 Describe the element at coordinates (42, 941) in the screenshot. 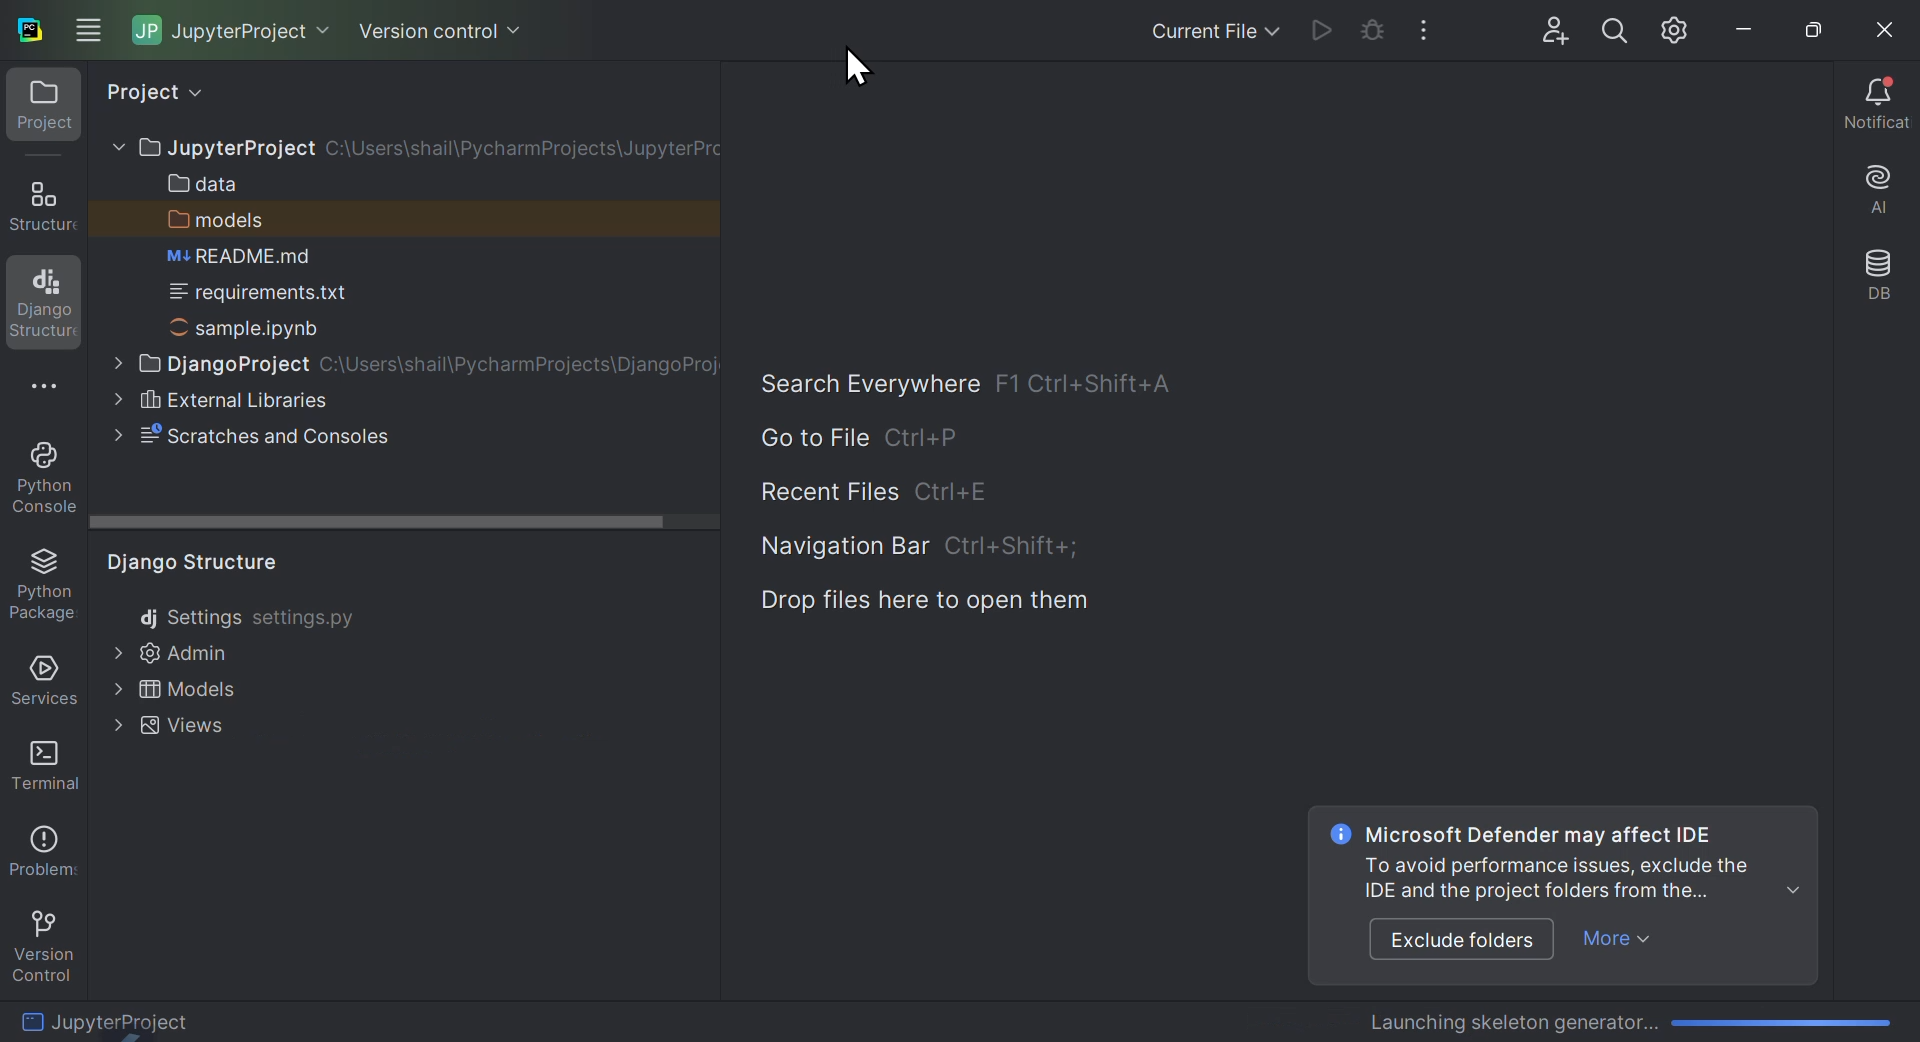

I see `version control` at that location.